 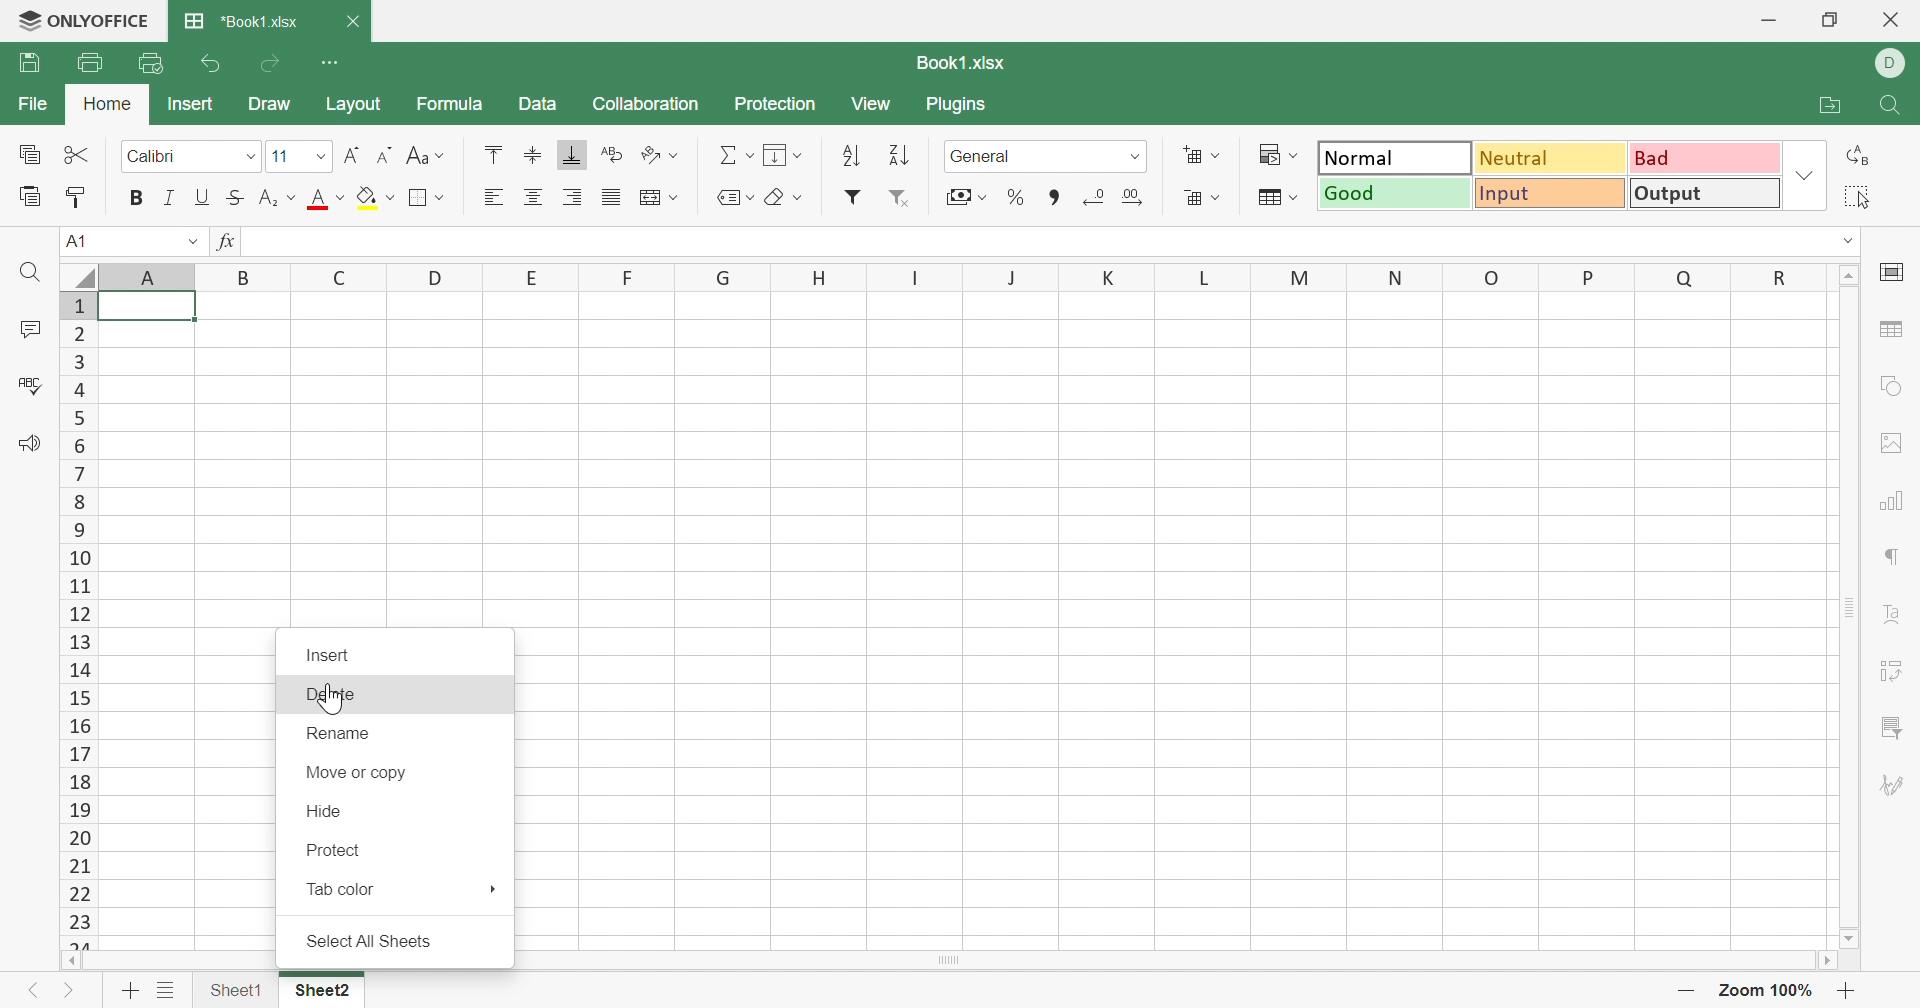 What do you see at coordinates (340, 197) in the screenshot?
I see `Drop Down` at bounding box center [340, 197].